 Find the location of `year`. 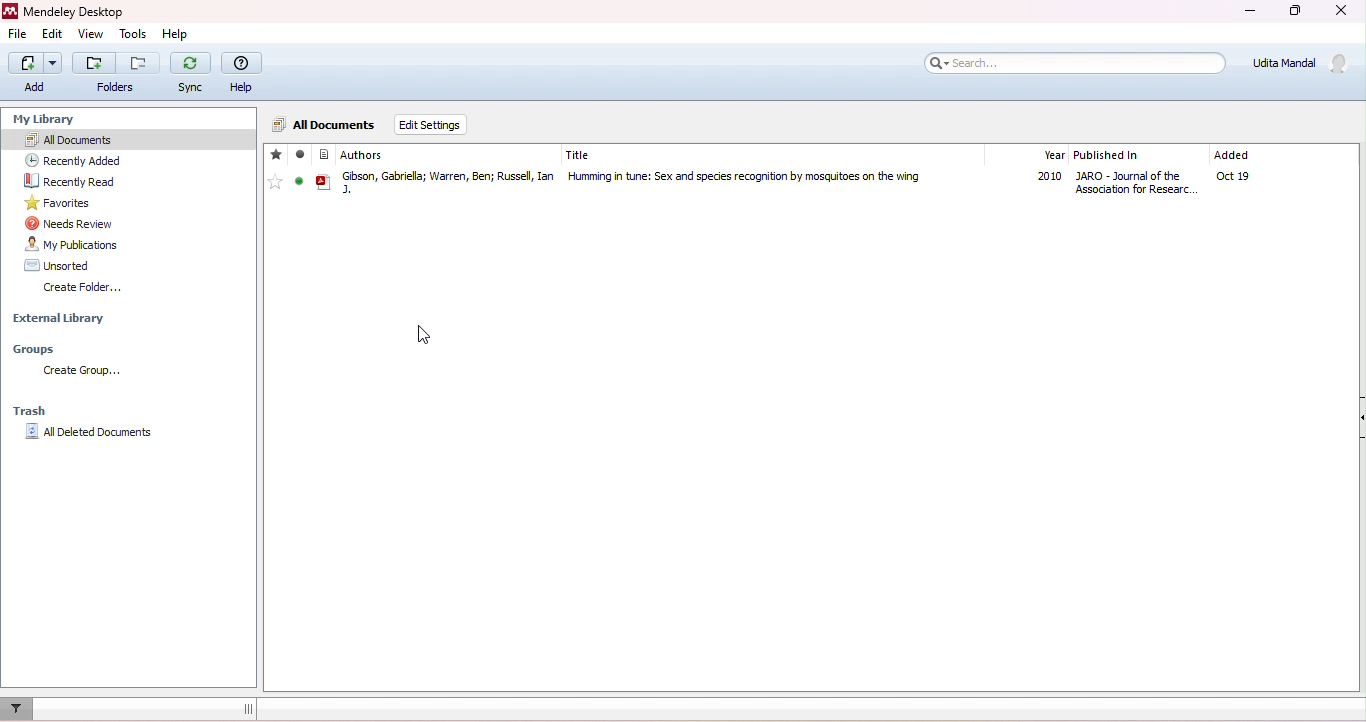

year is located at coordinates (1048, 156).